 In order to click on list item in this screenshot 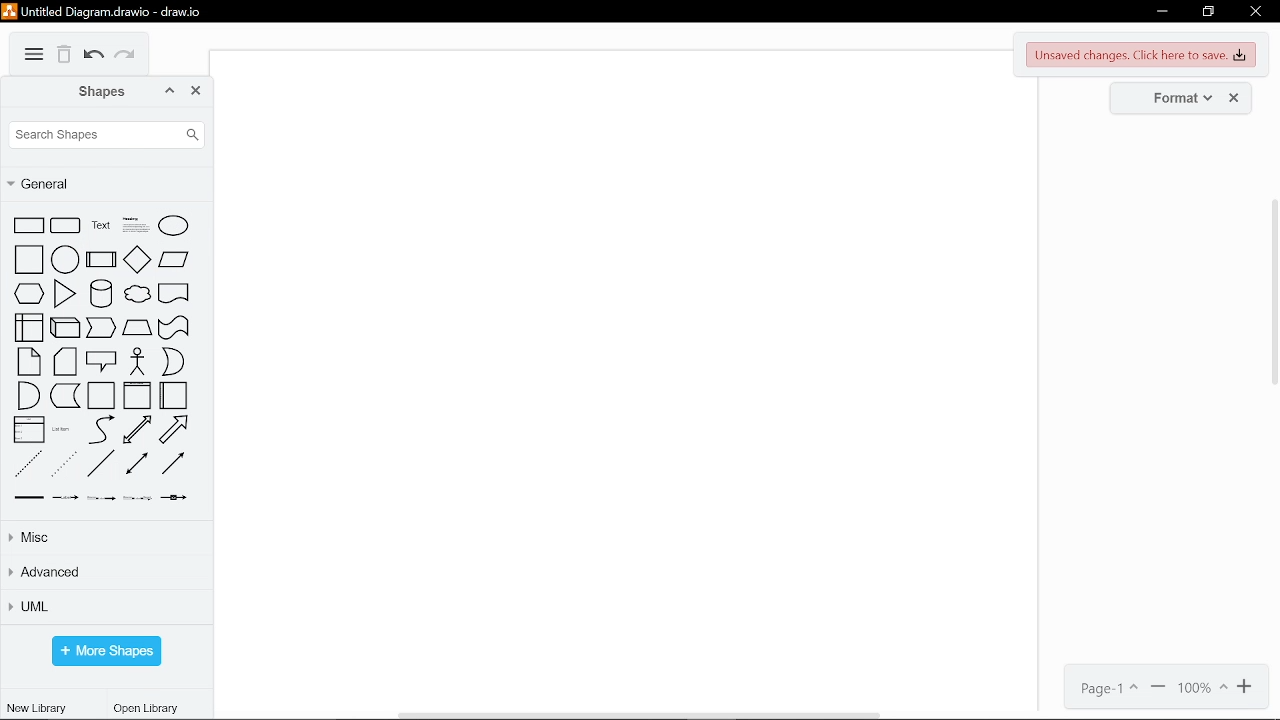, I will do `click(63, 433)`.